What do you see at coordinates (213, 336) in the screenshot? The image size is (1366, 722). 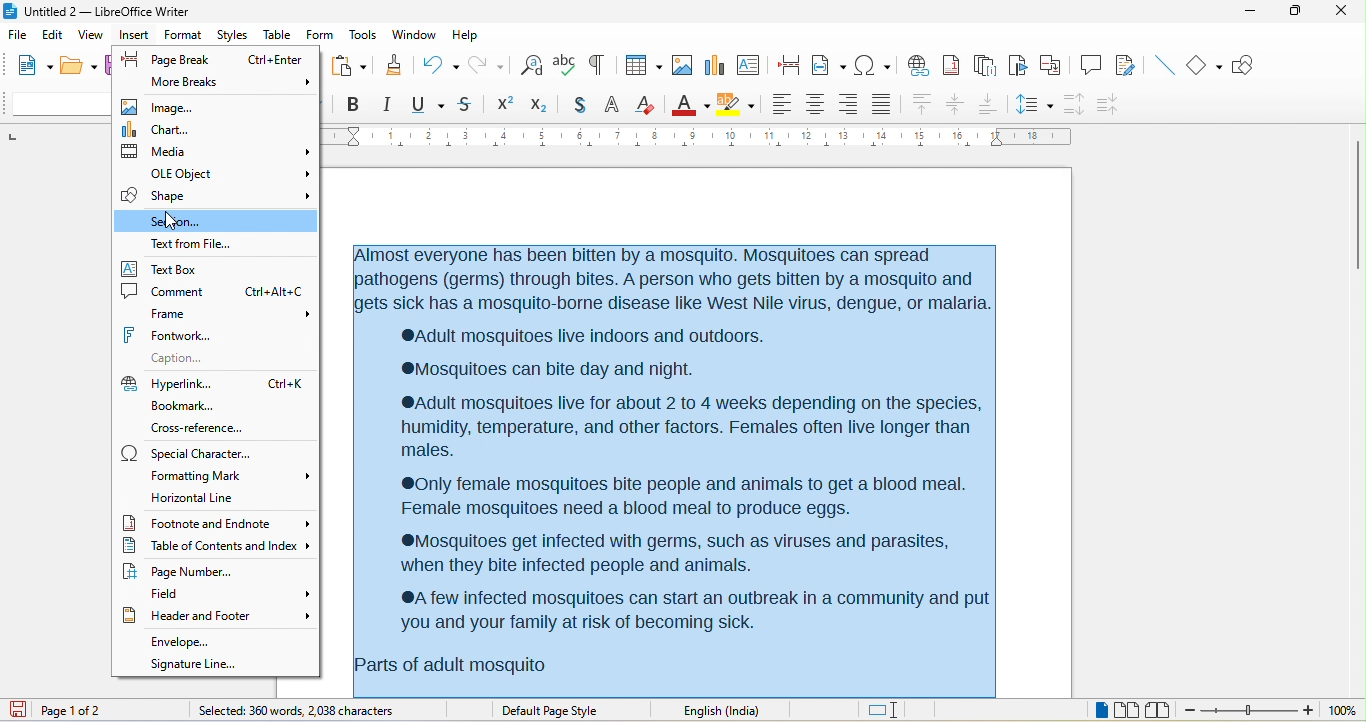 I see `font work` at bounding box center [213, 336].